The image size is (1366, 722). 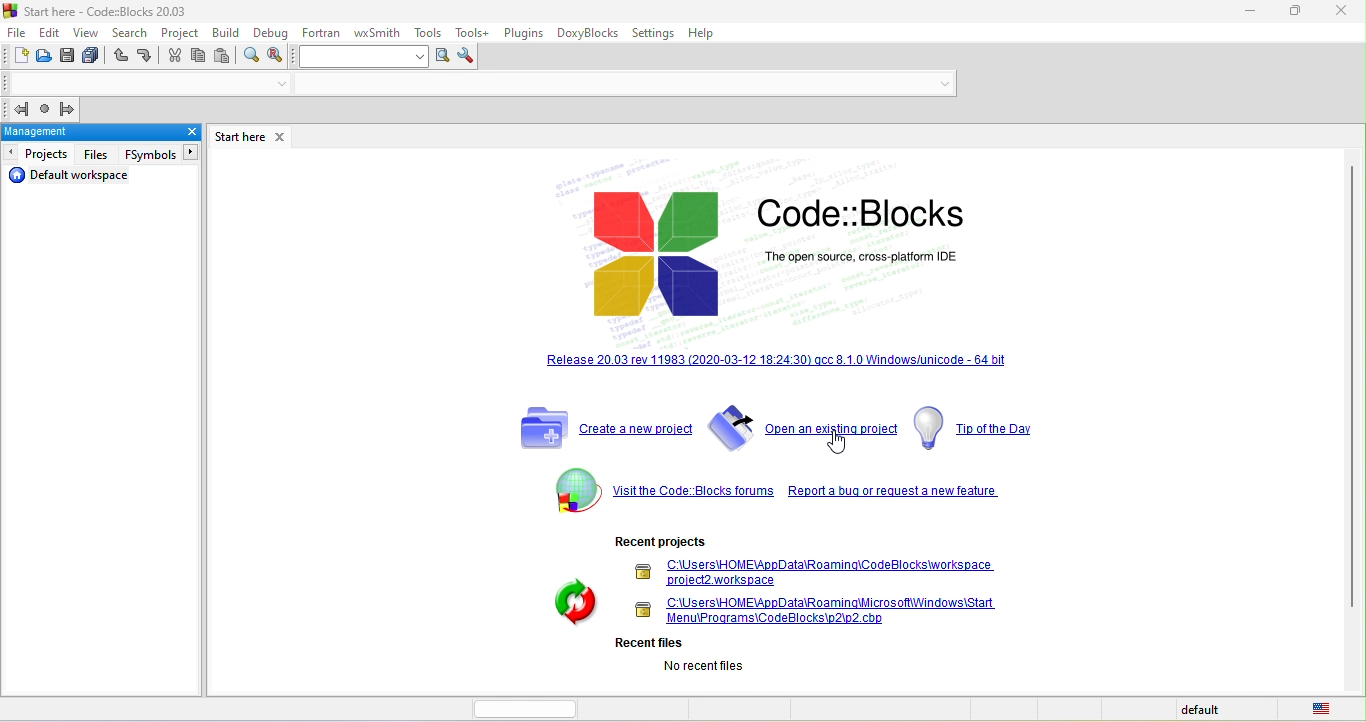 I want to click on fsymbols, so click(x=160, y=154).